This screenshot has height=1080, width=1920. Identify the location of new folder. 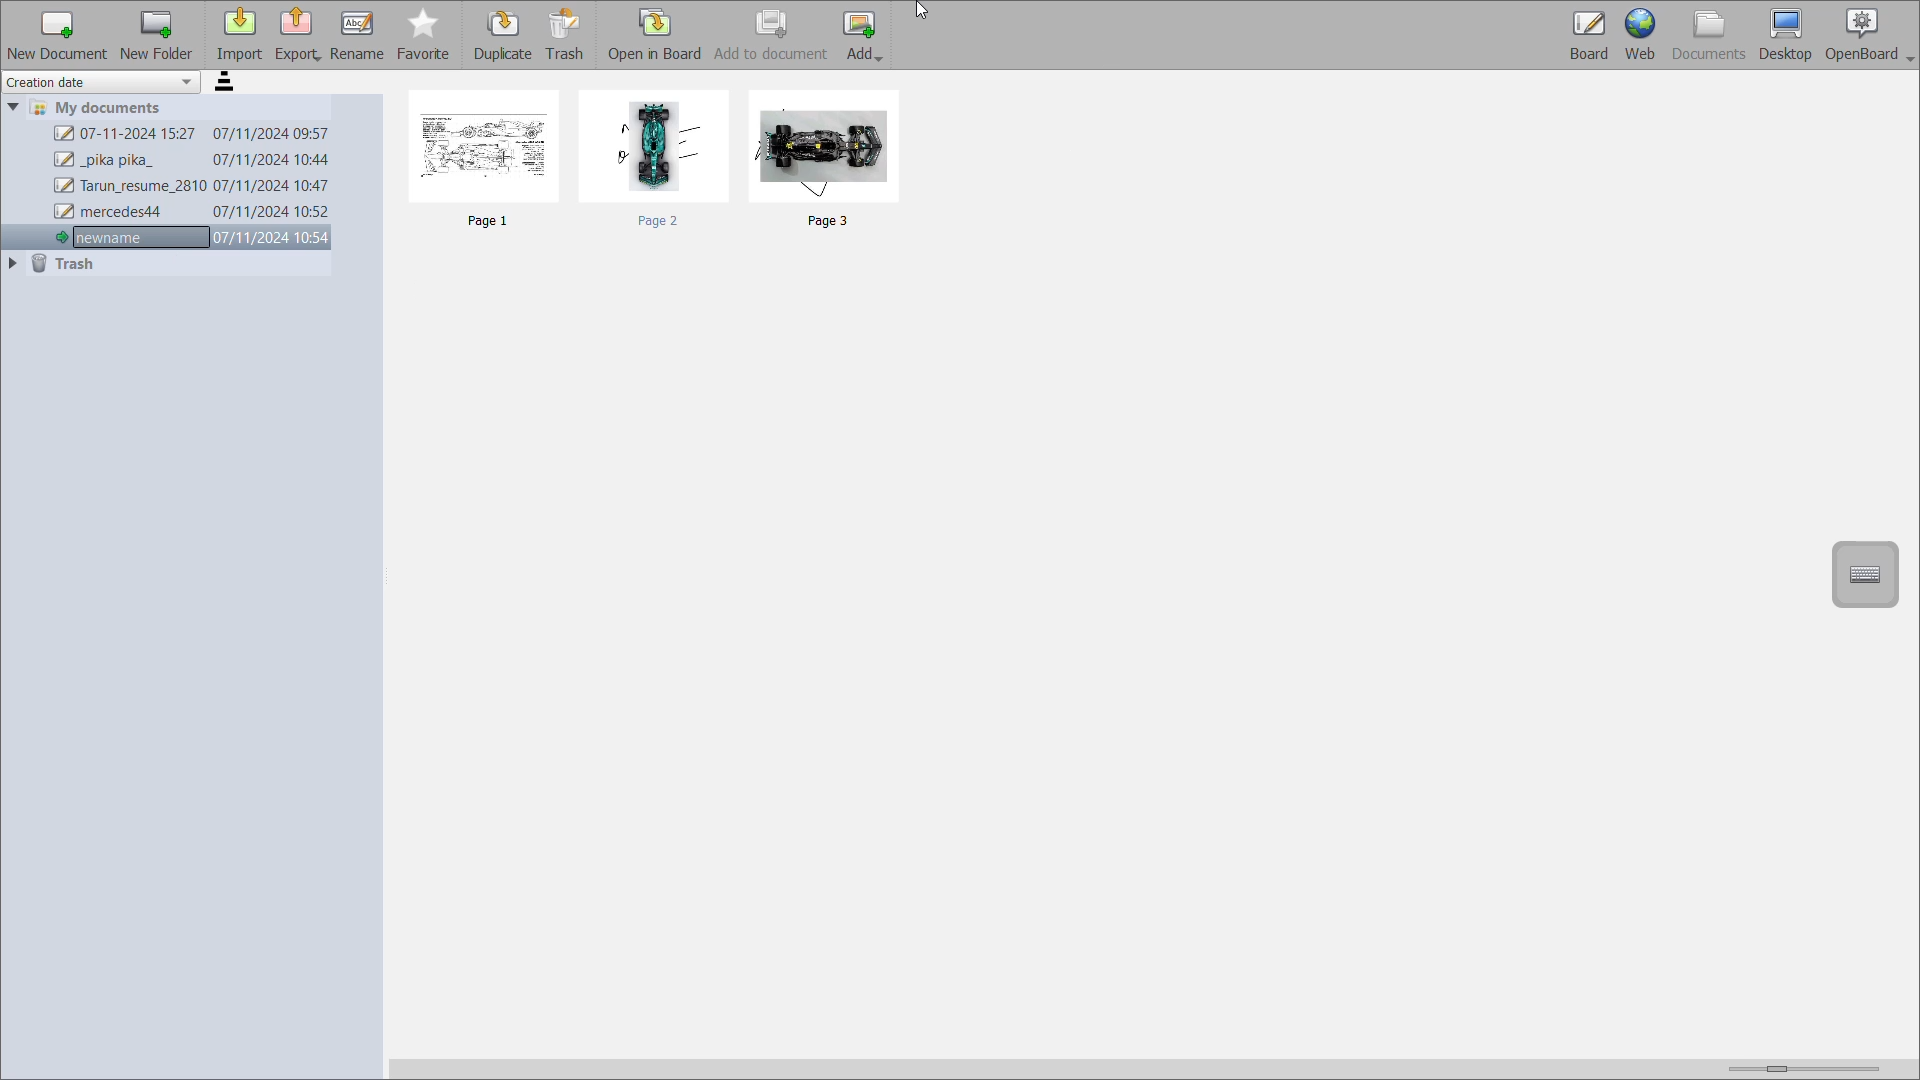
(157, 35).